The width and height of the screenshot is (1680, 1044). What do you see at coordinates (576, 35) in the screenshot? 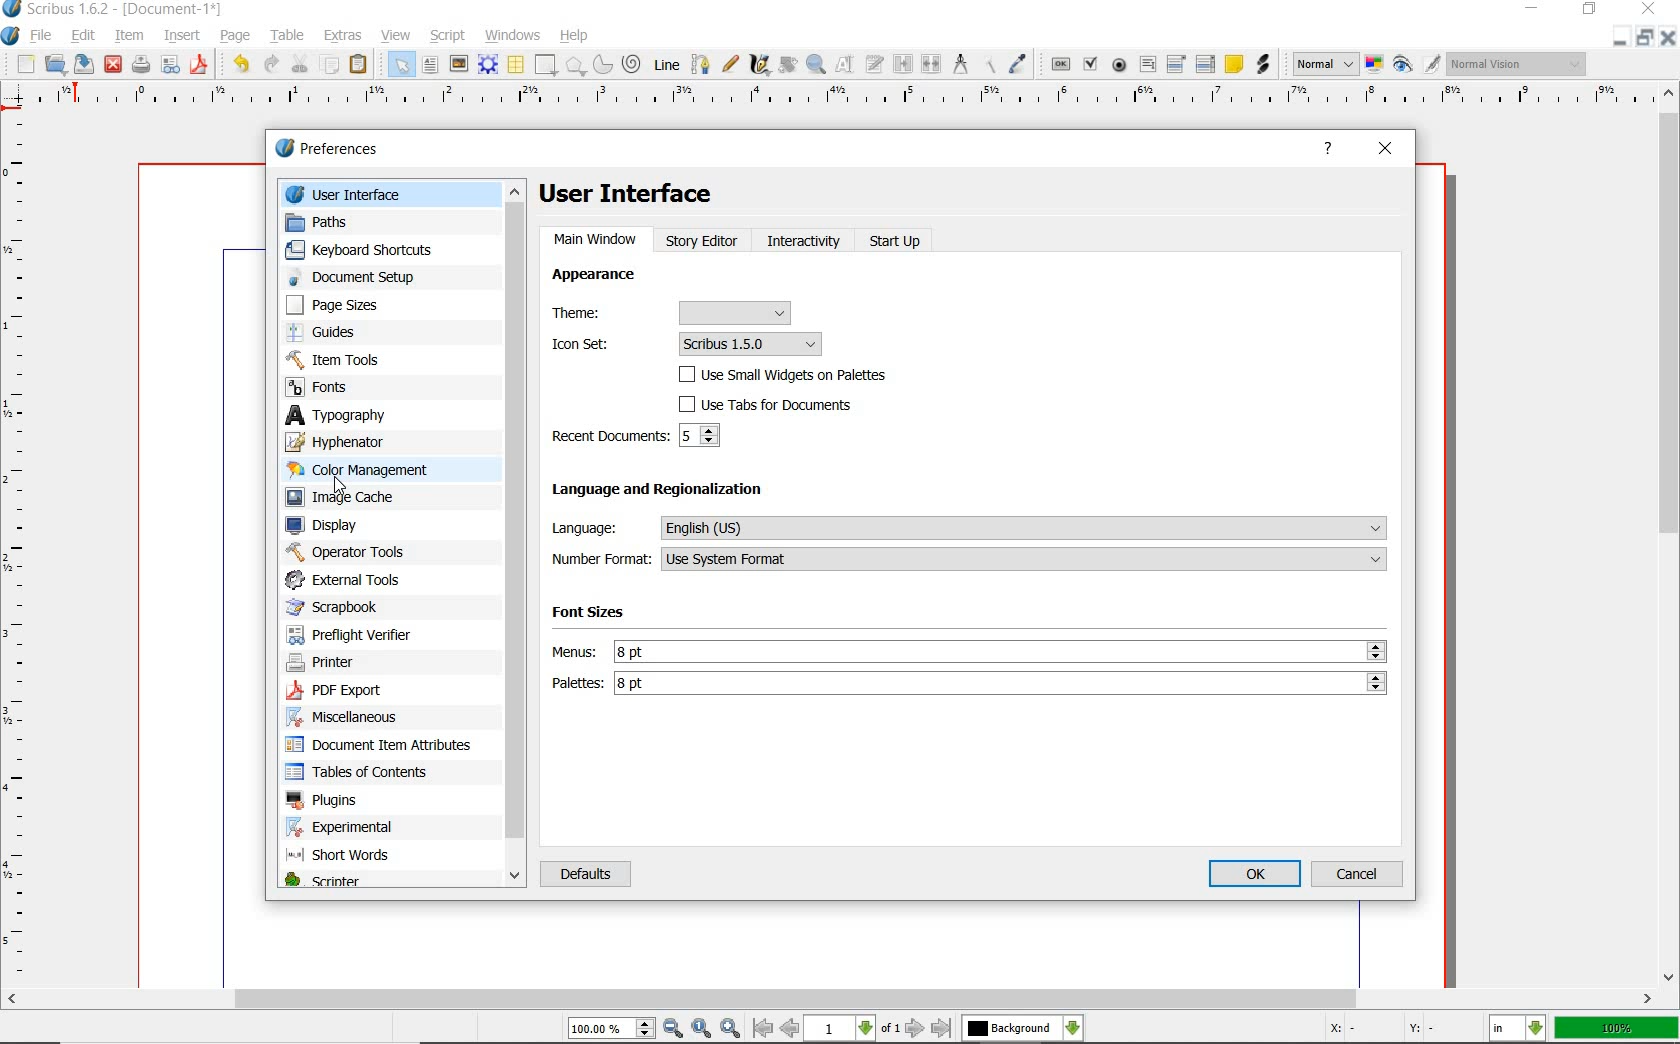
I see `help` at bounding box center [576, 35].